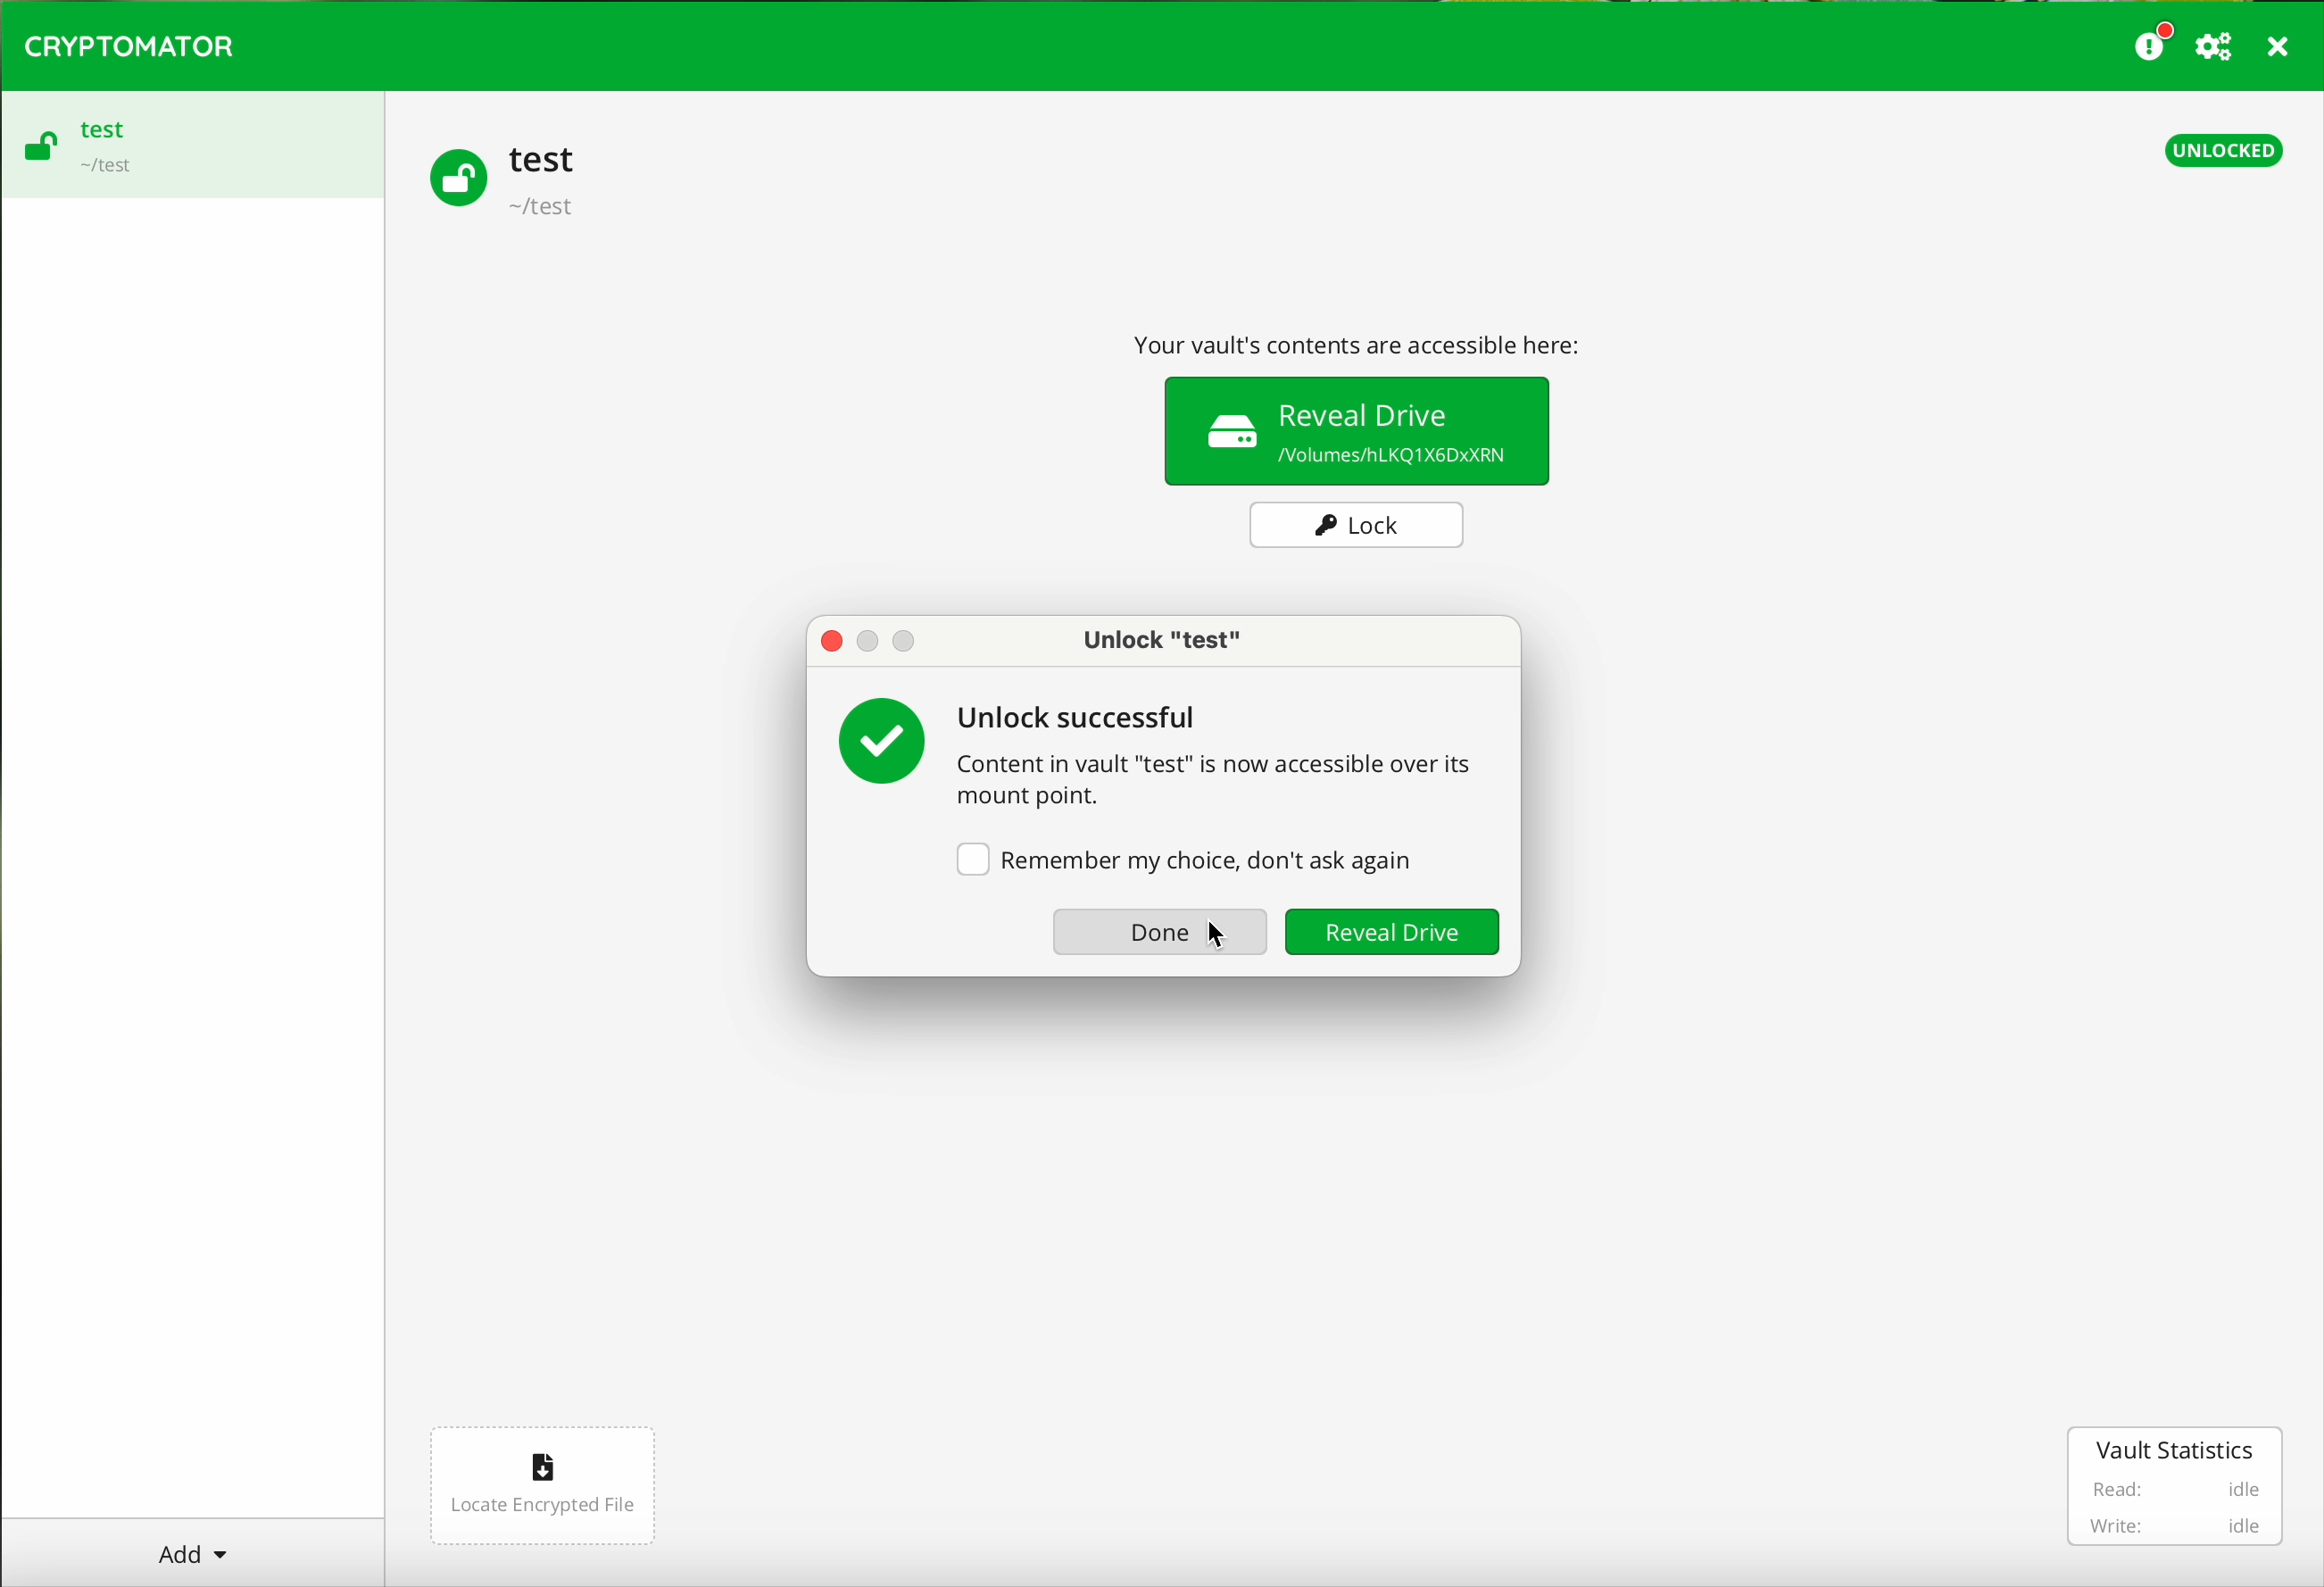 The width and height of the screenshot is (2324, 1587). Describe the element at coordinates (1232, 752) in the screenshot. I see `Unlock successful Content in vault "test" is now accessible over its mount point.` at that location.